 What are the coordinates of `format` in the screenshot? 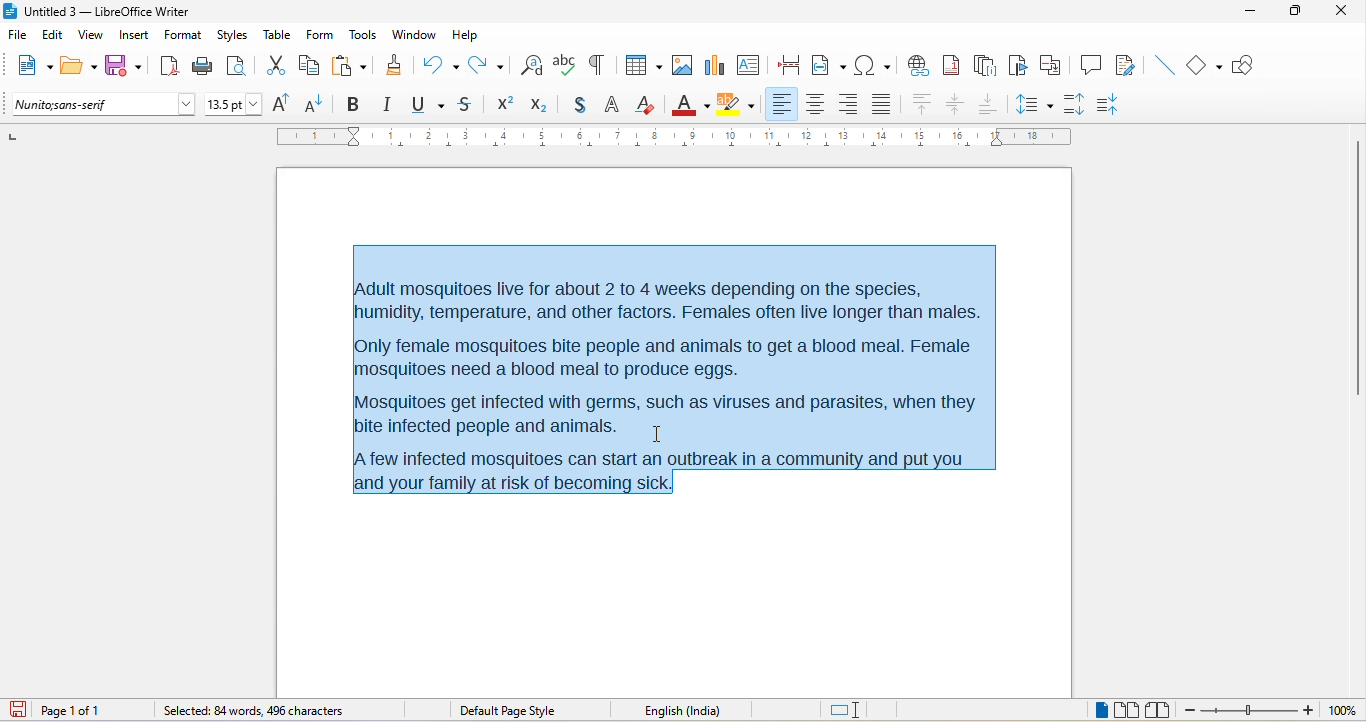 It's located at (183, 37).